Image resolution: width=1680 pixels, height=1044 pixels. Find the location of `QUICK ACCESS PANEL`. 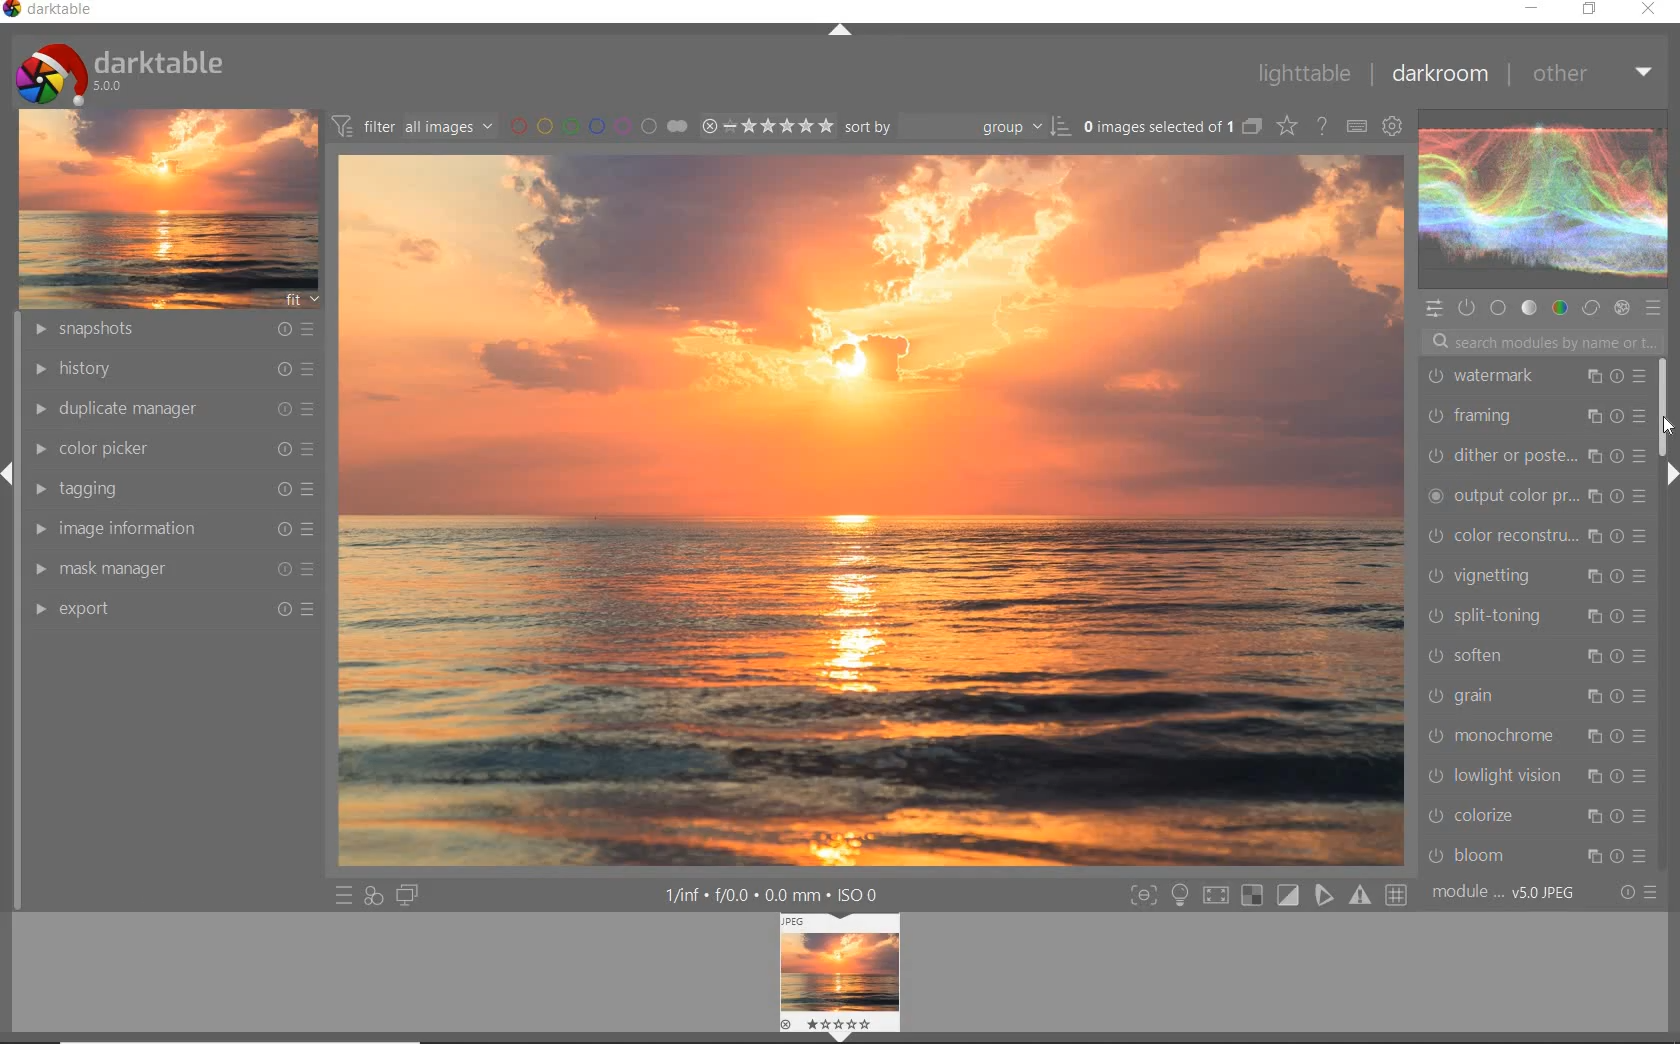

QUICK ACCESS PANEL is located at coordinates (1436, 307).